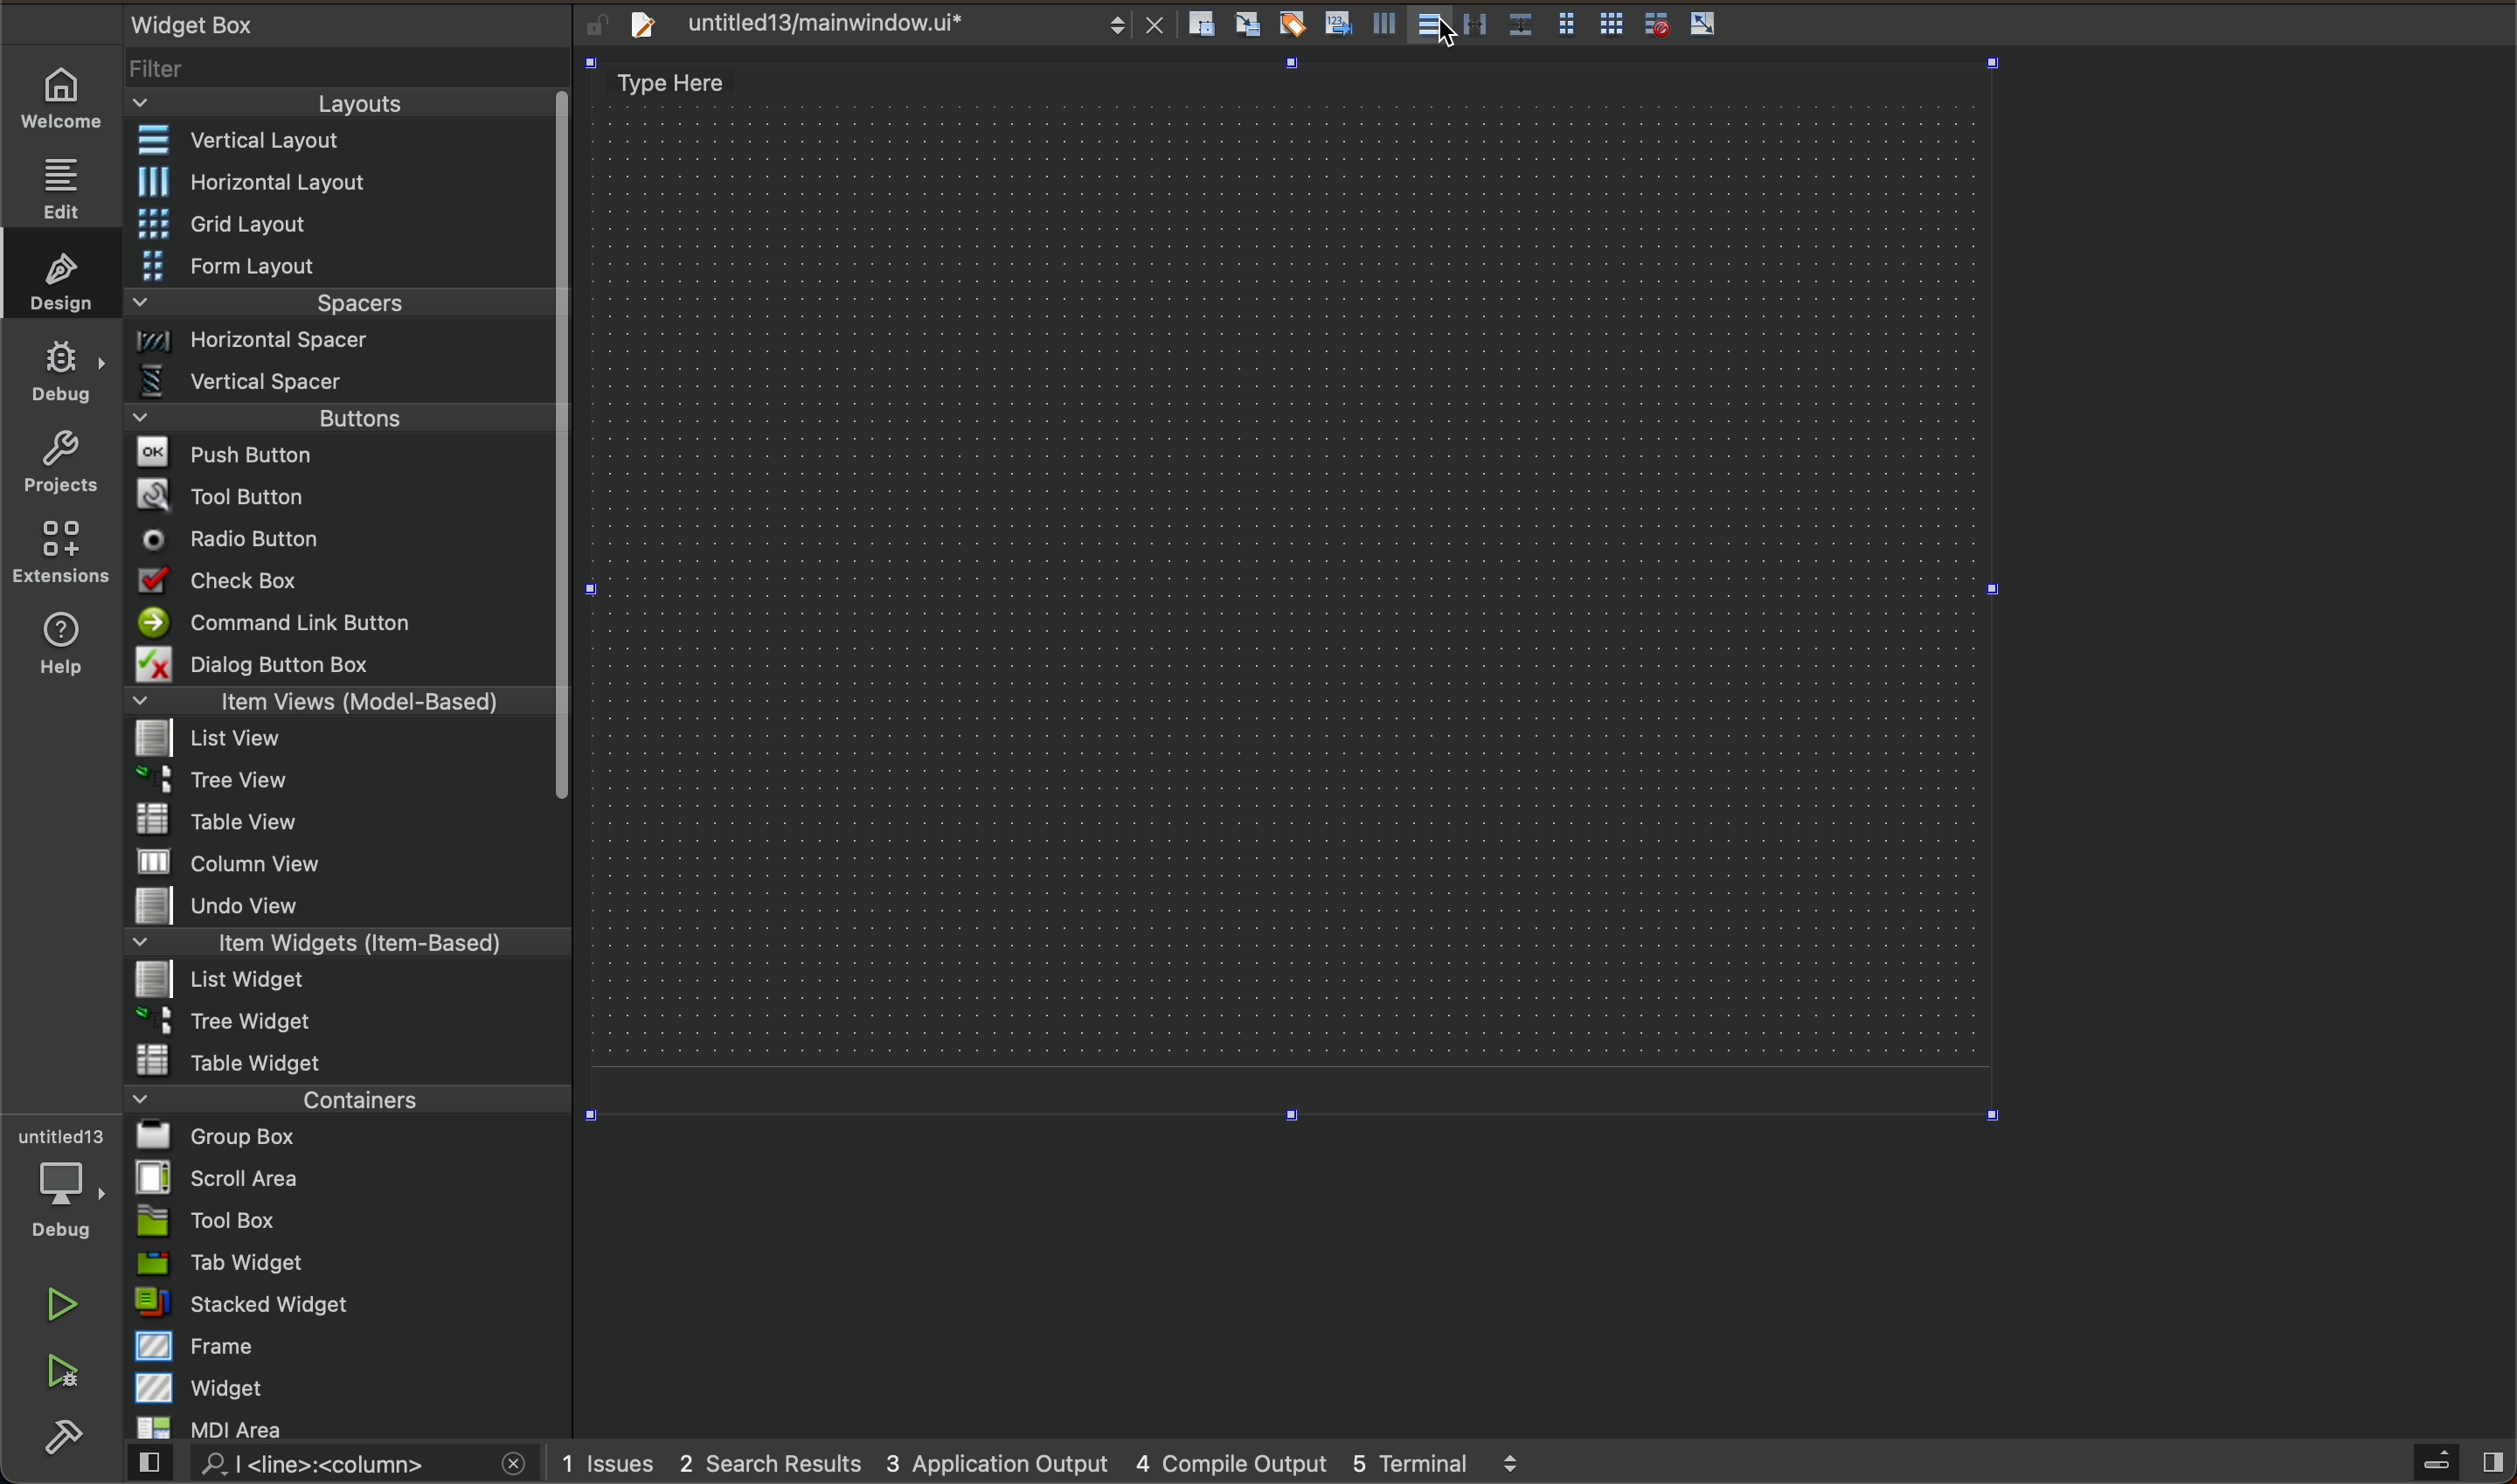  What do you see at coordinates (59, 651) in the screenshot?
I see `help` at bounding box center [59, 651].